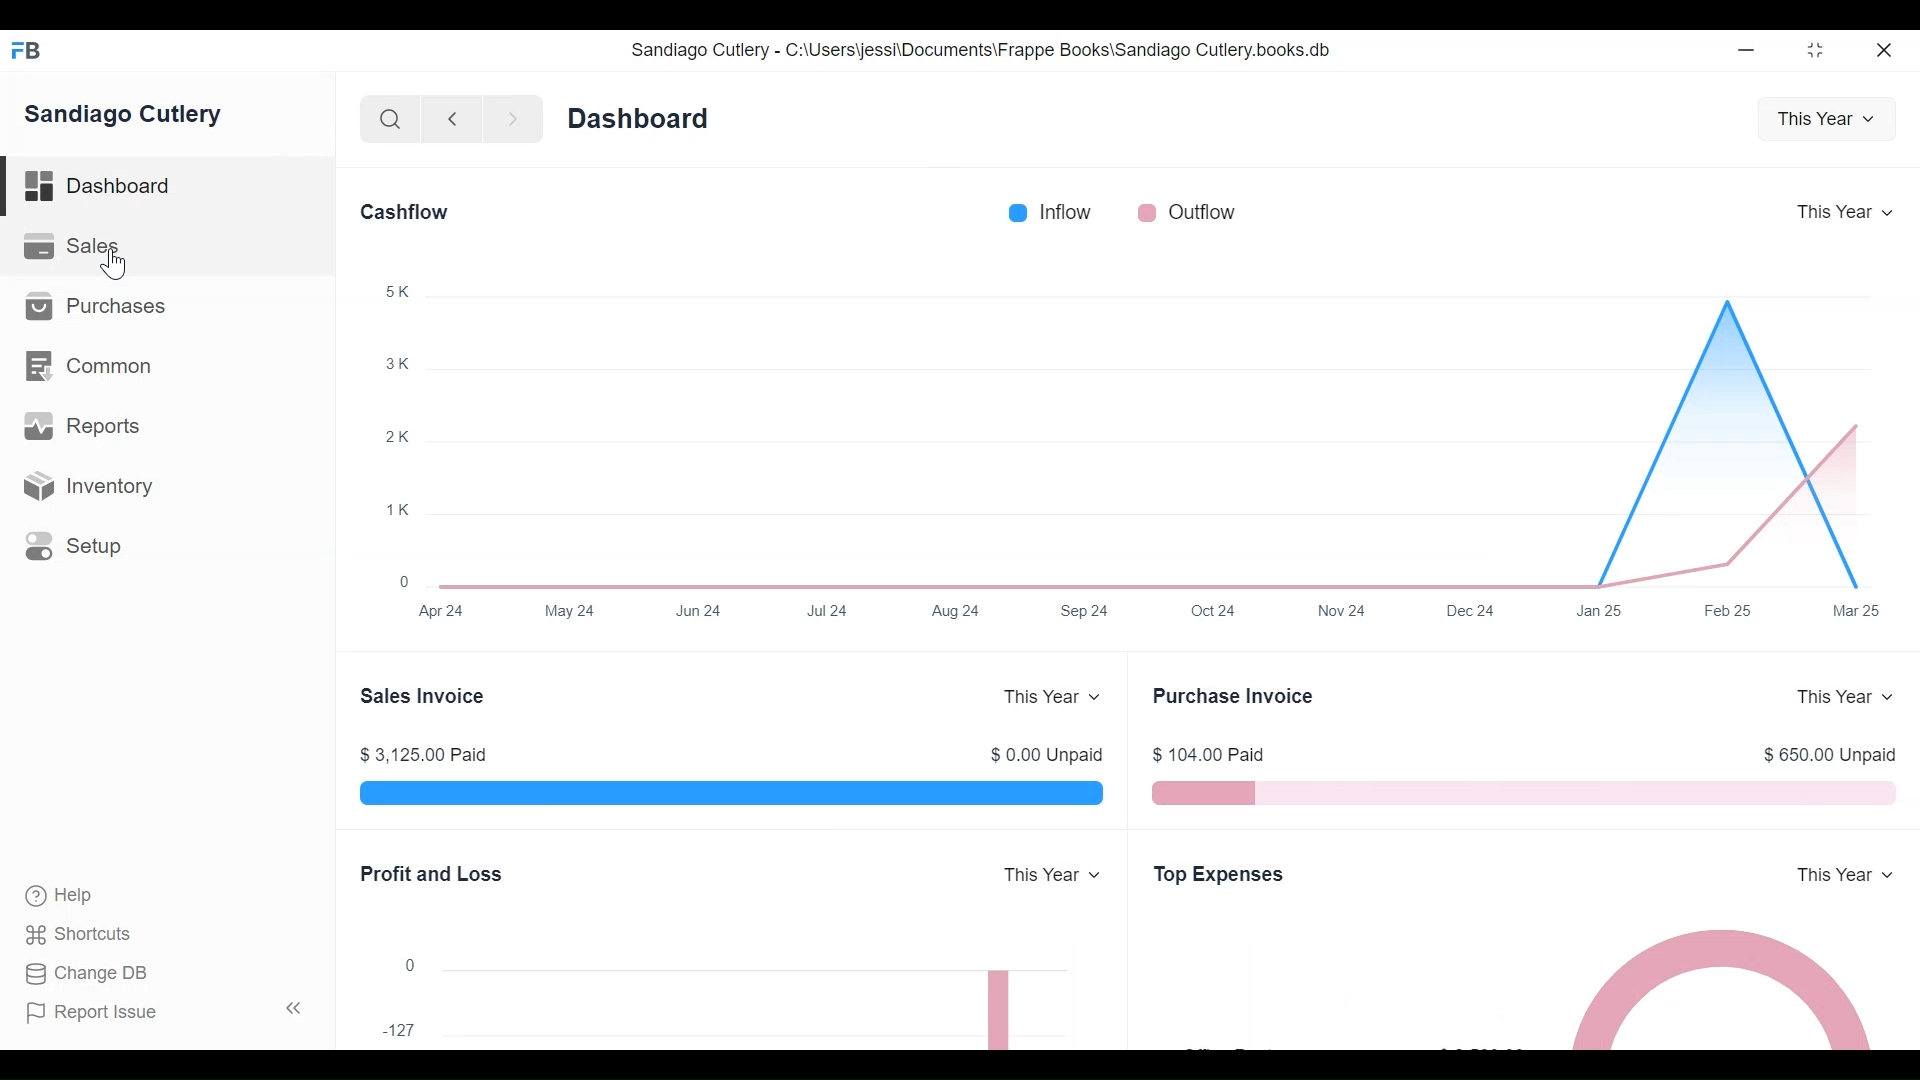 Image resolution: width=1920 pixels, height=1080 pixels. Describe the element at coordinates (1189, 211) in the screenshot. I see `Outflow` at that location.